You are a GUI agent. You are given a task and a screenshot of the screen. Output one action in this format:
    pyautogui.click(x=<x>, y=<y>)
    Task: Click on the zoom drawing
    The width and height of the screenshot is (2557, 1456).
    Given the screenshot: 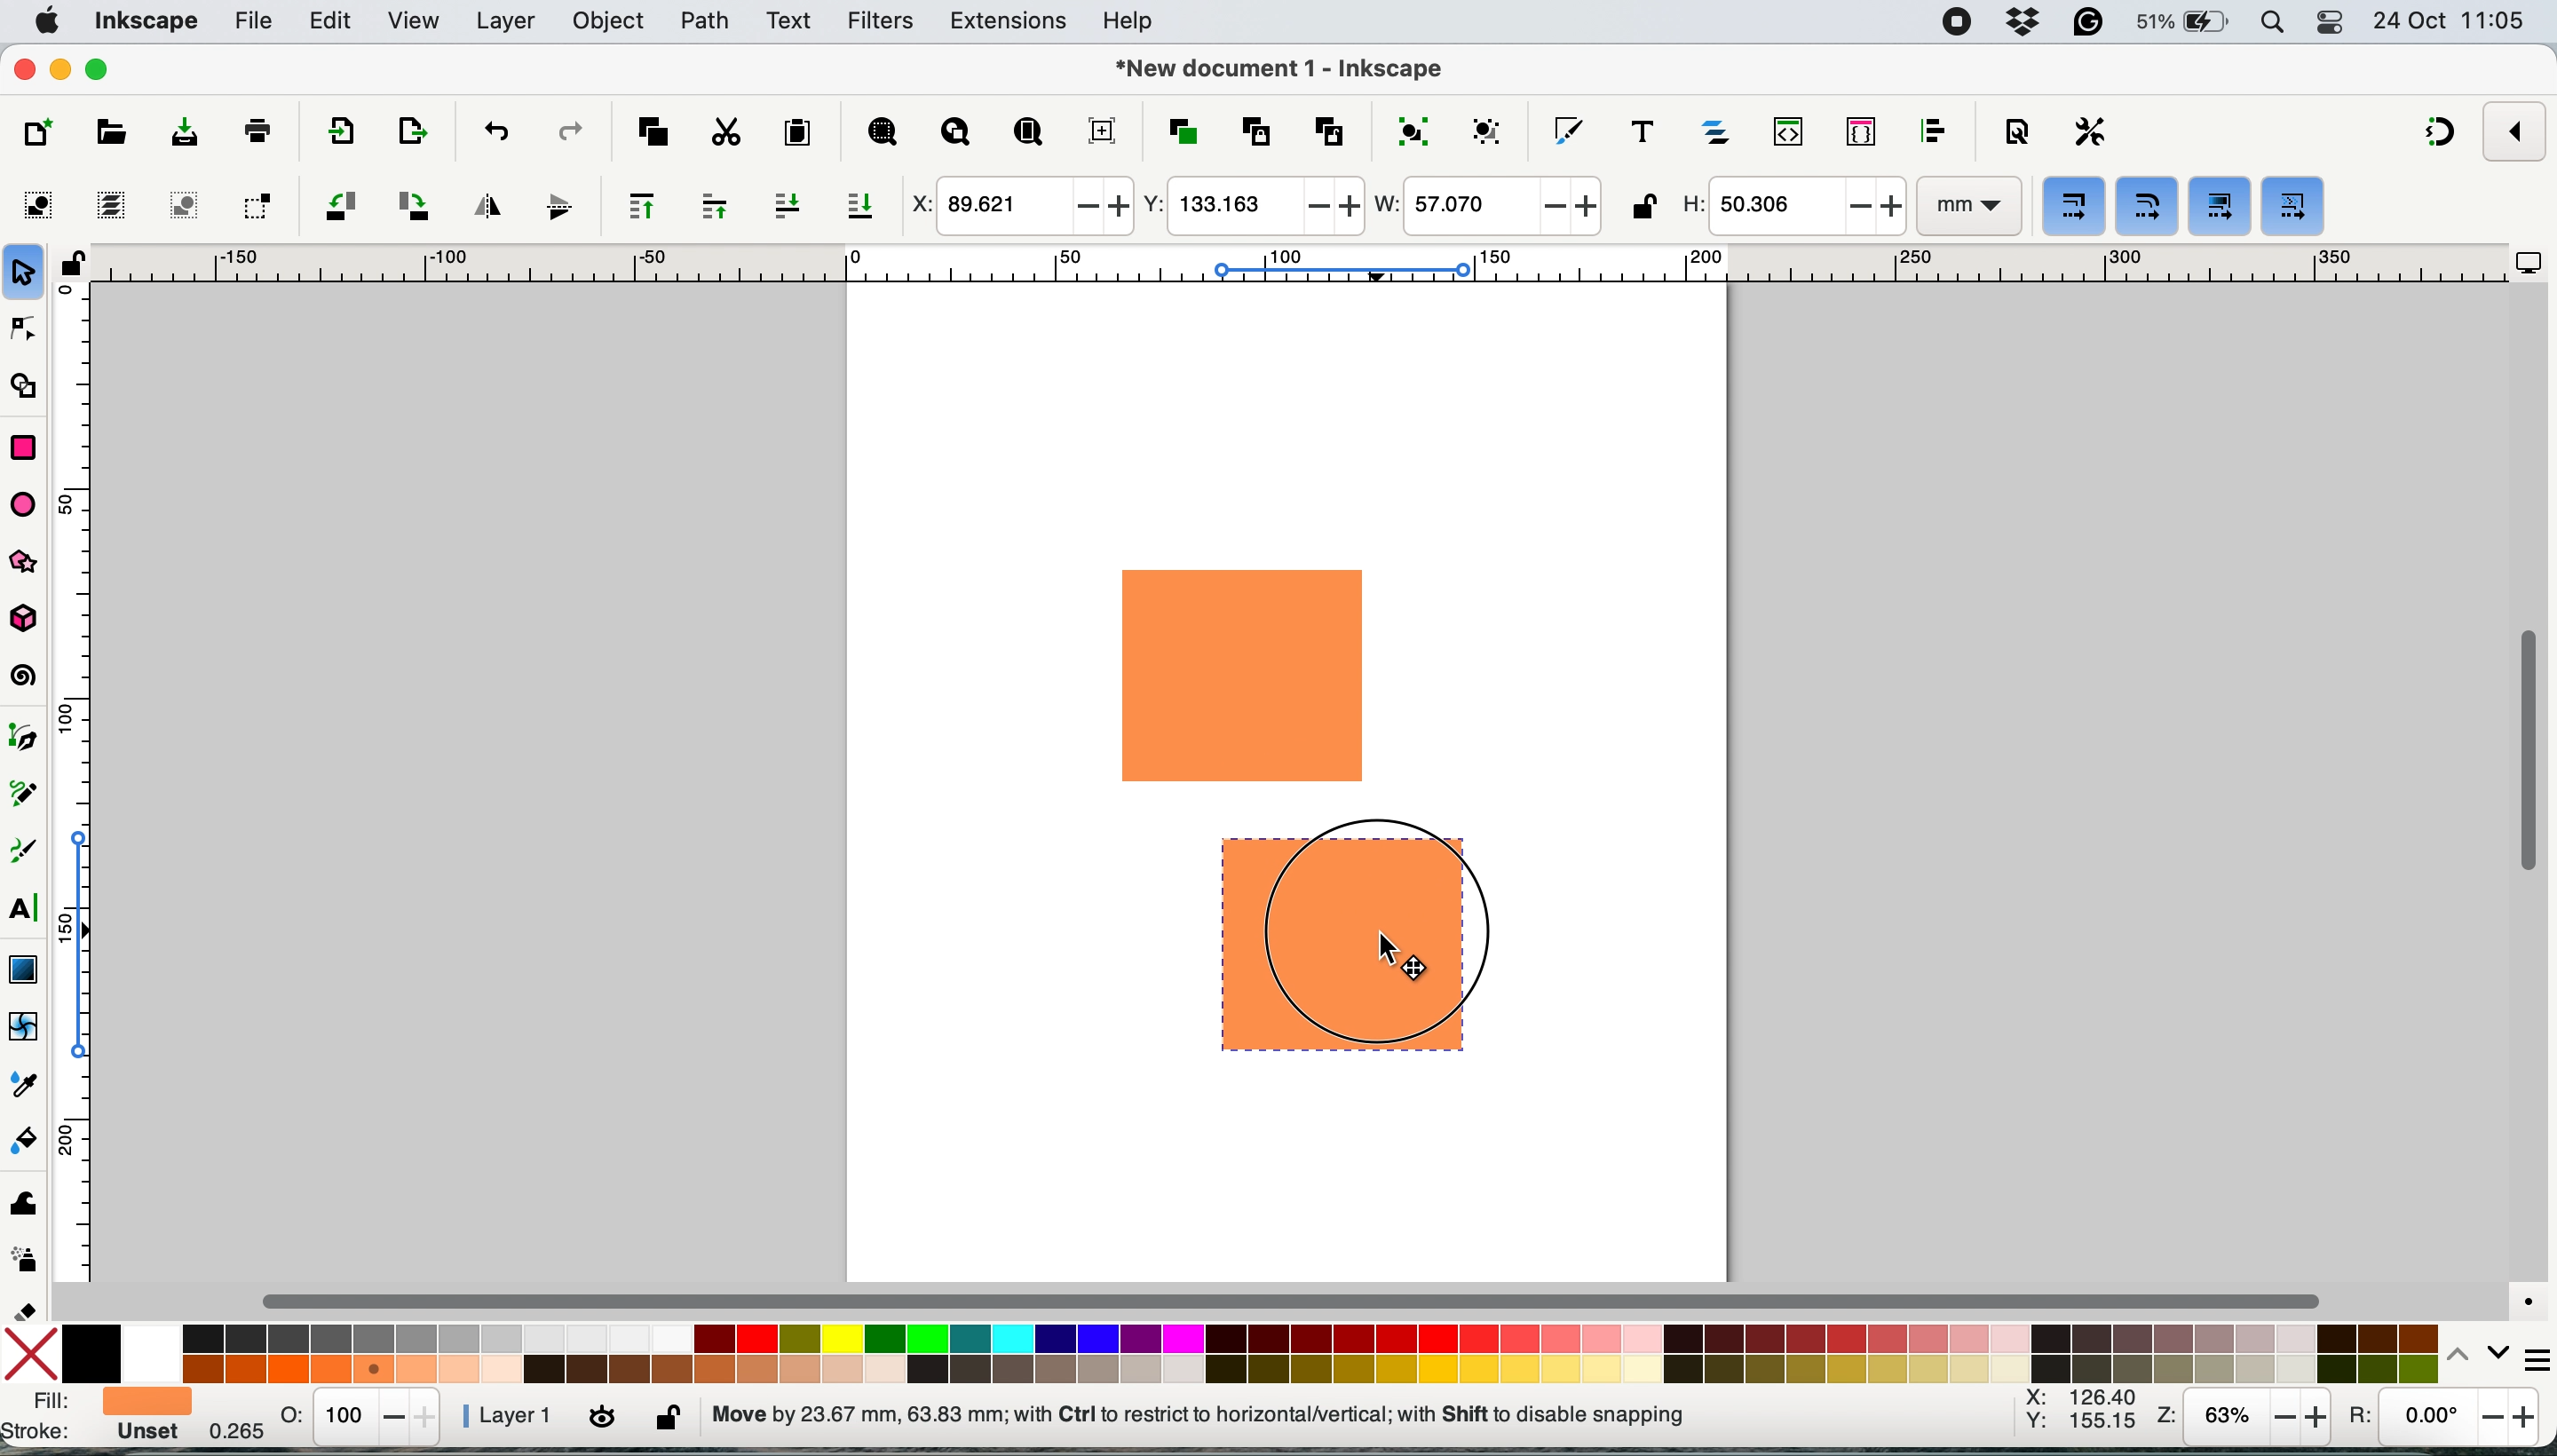 What is the action you would take?
    pyautogui.click(x=956, y=135)
    